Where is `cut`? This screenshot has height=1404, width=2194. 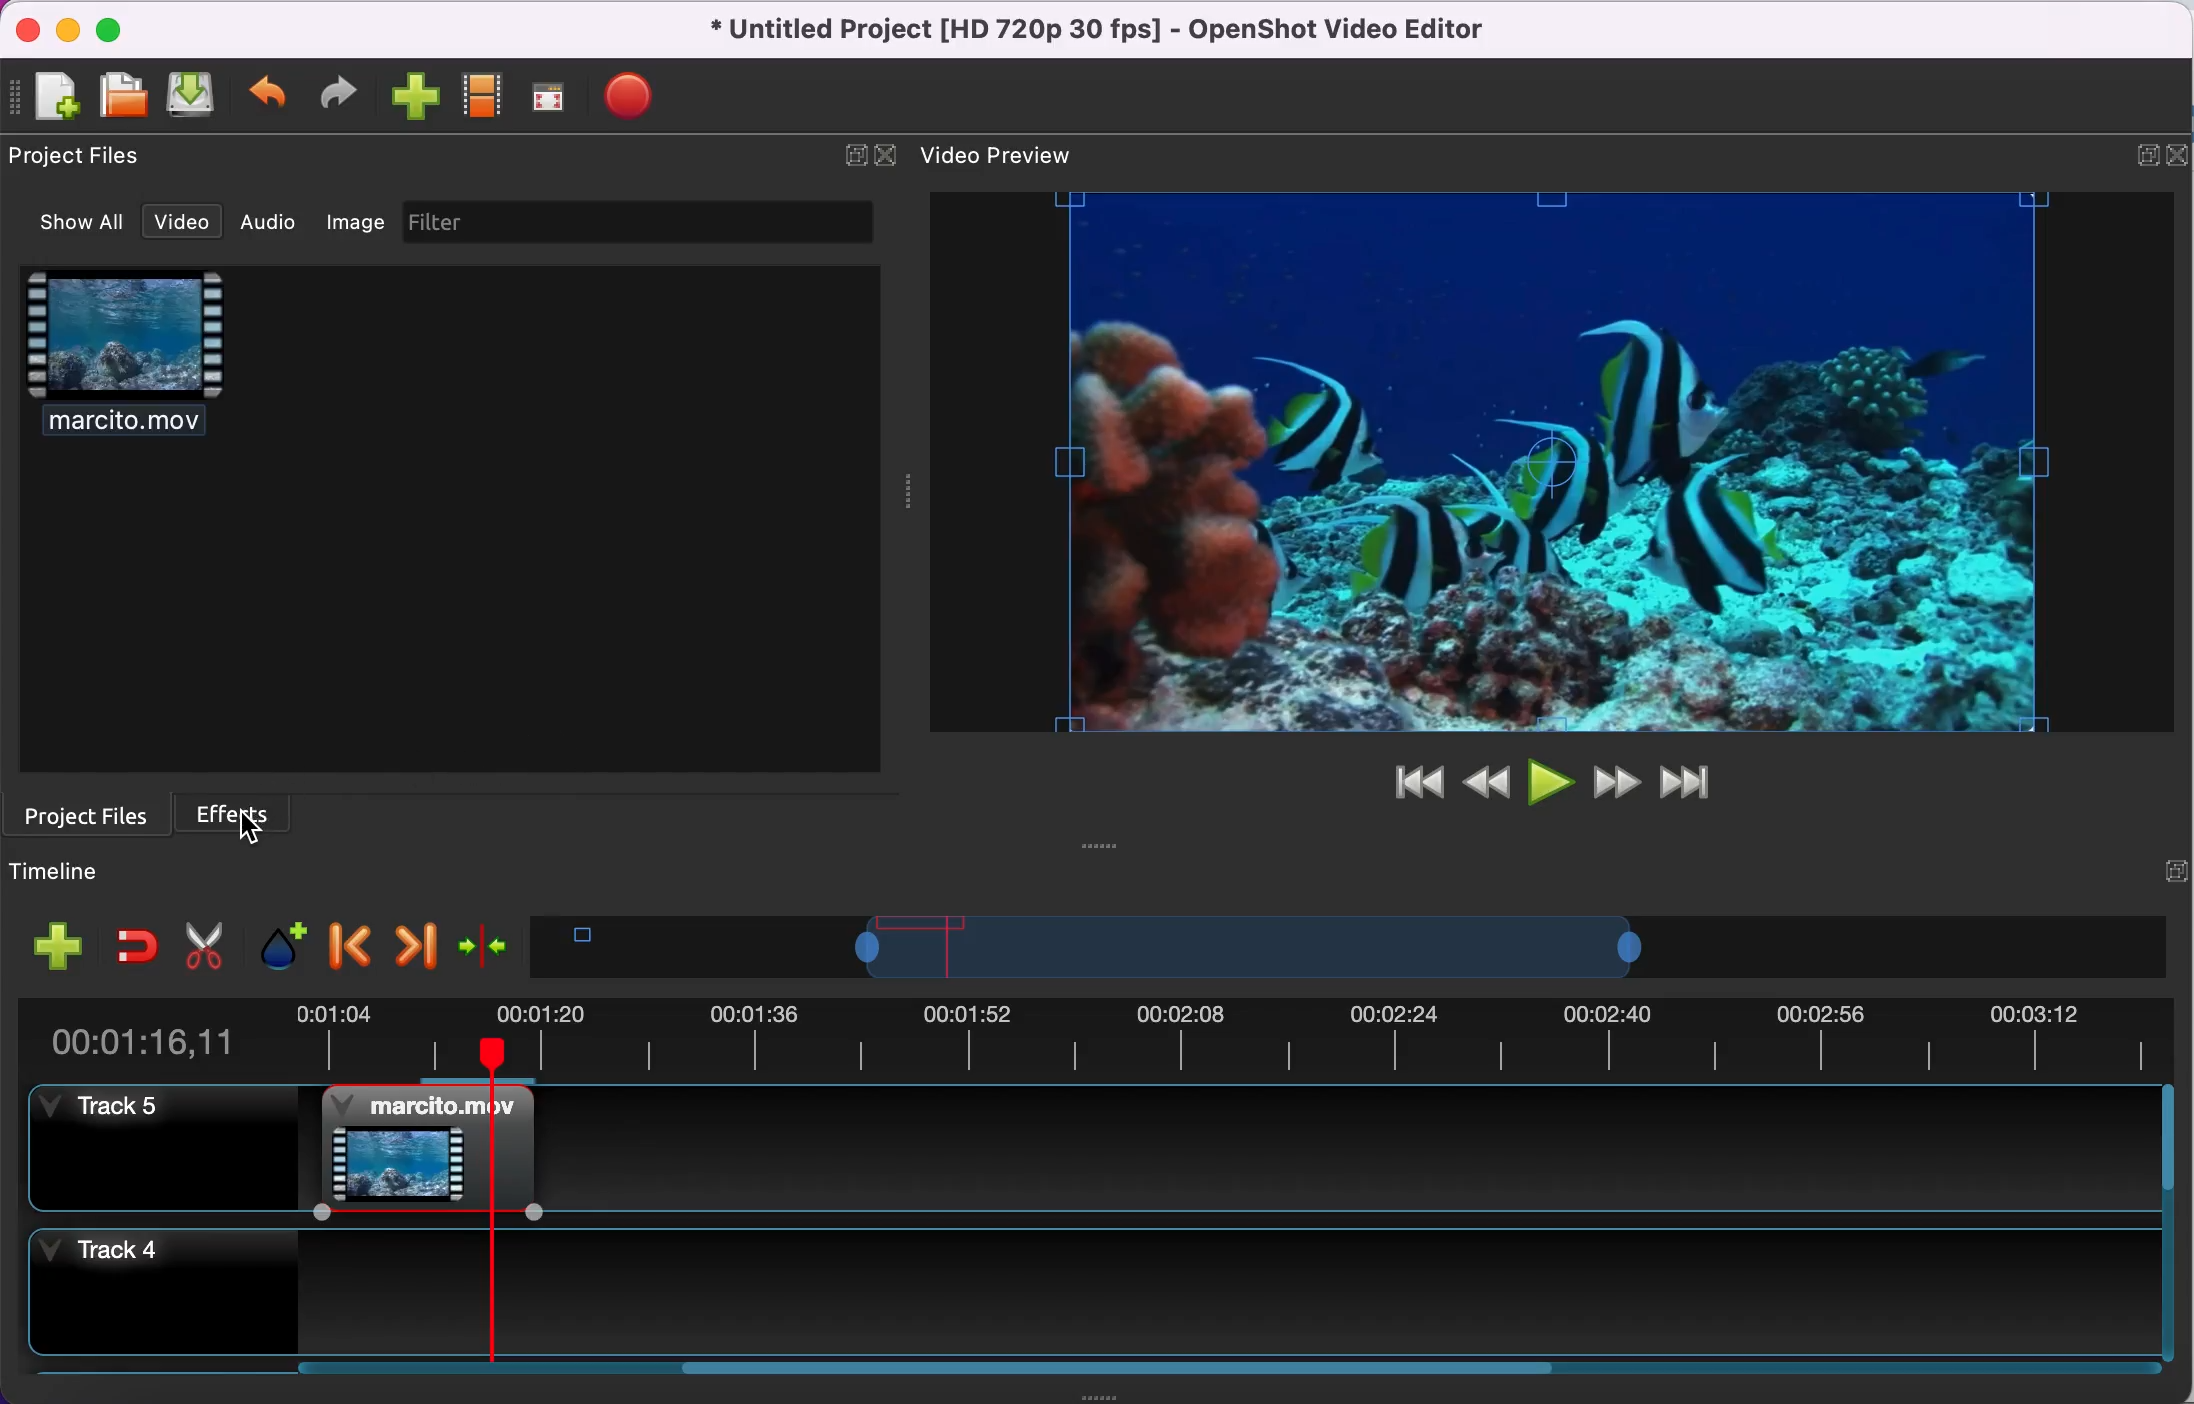
cut is located at coordinates (200, 943).